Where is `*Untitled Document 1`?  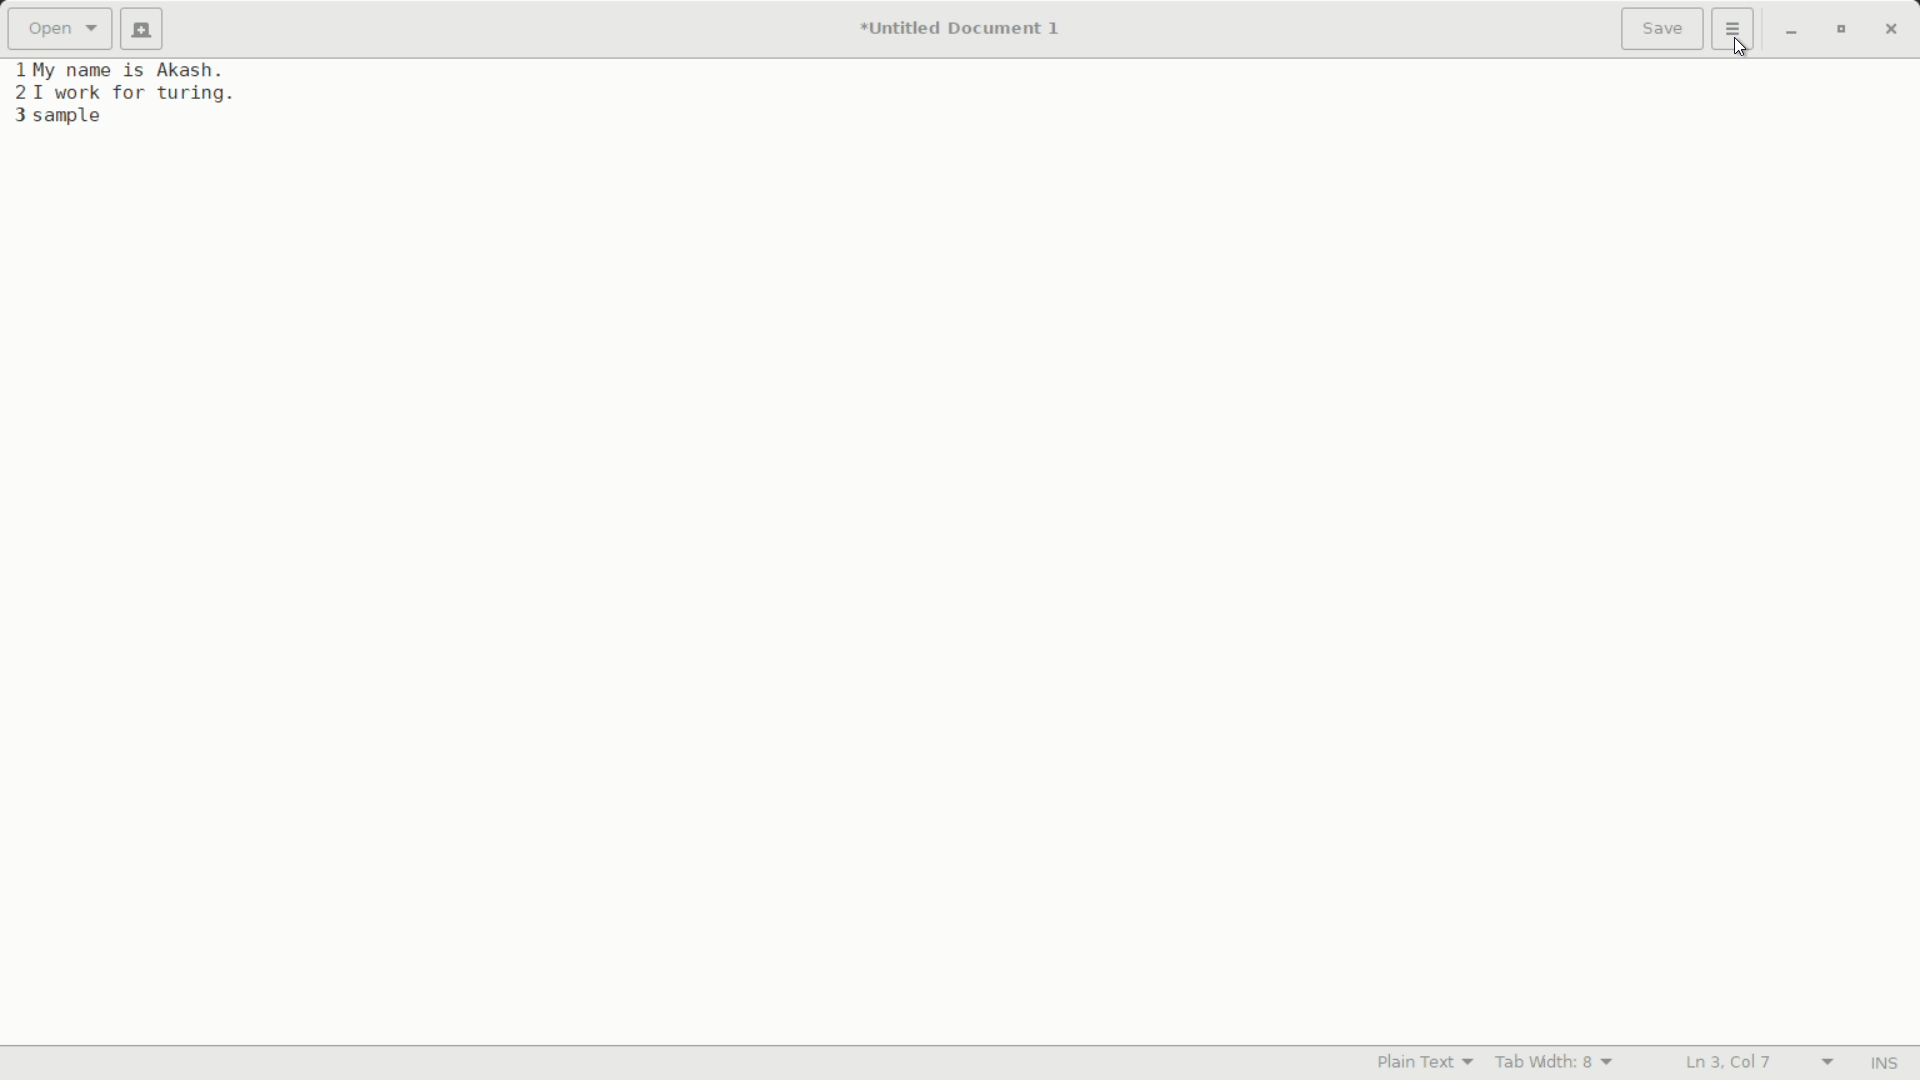 *Untitled Document 1 is located at coordinates (960, 31).